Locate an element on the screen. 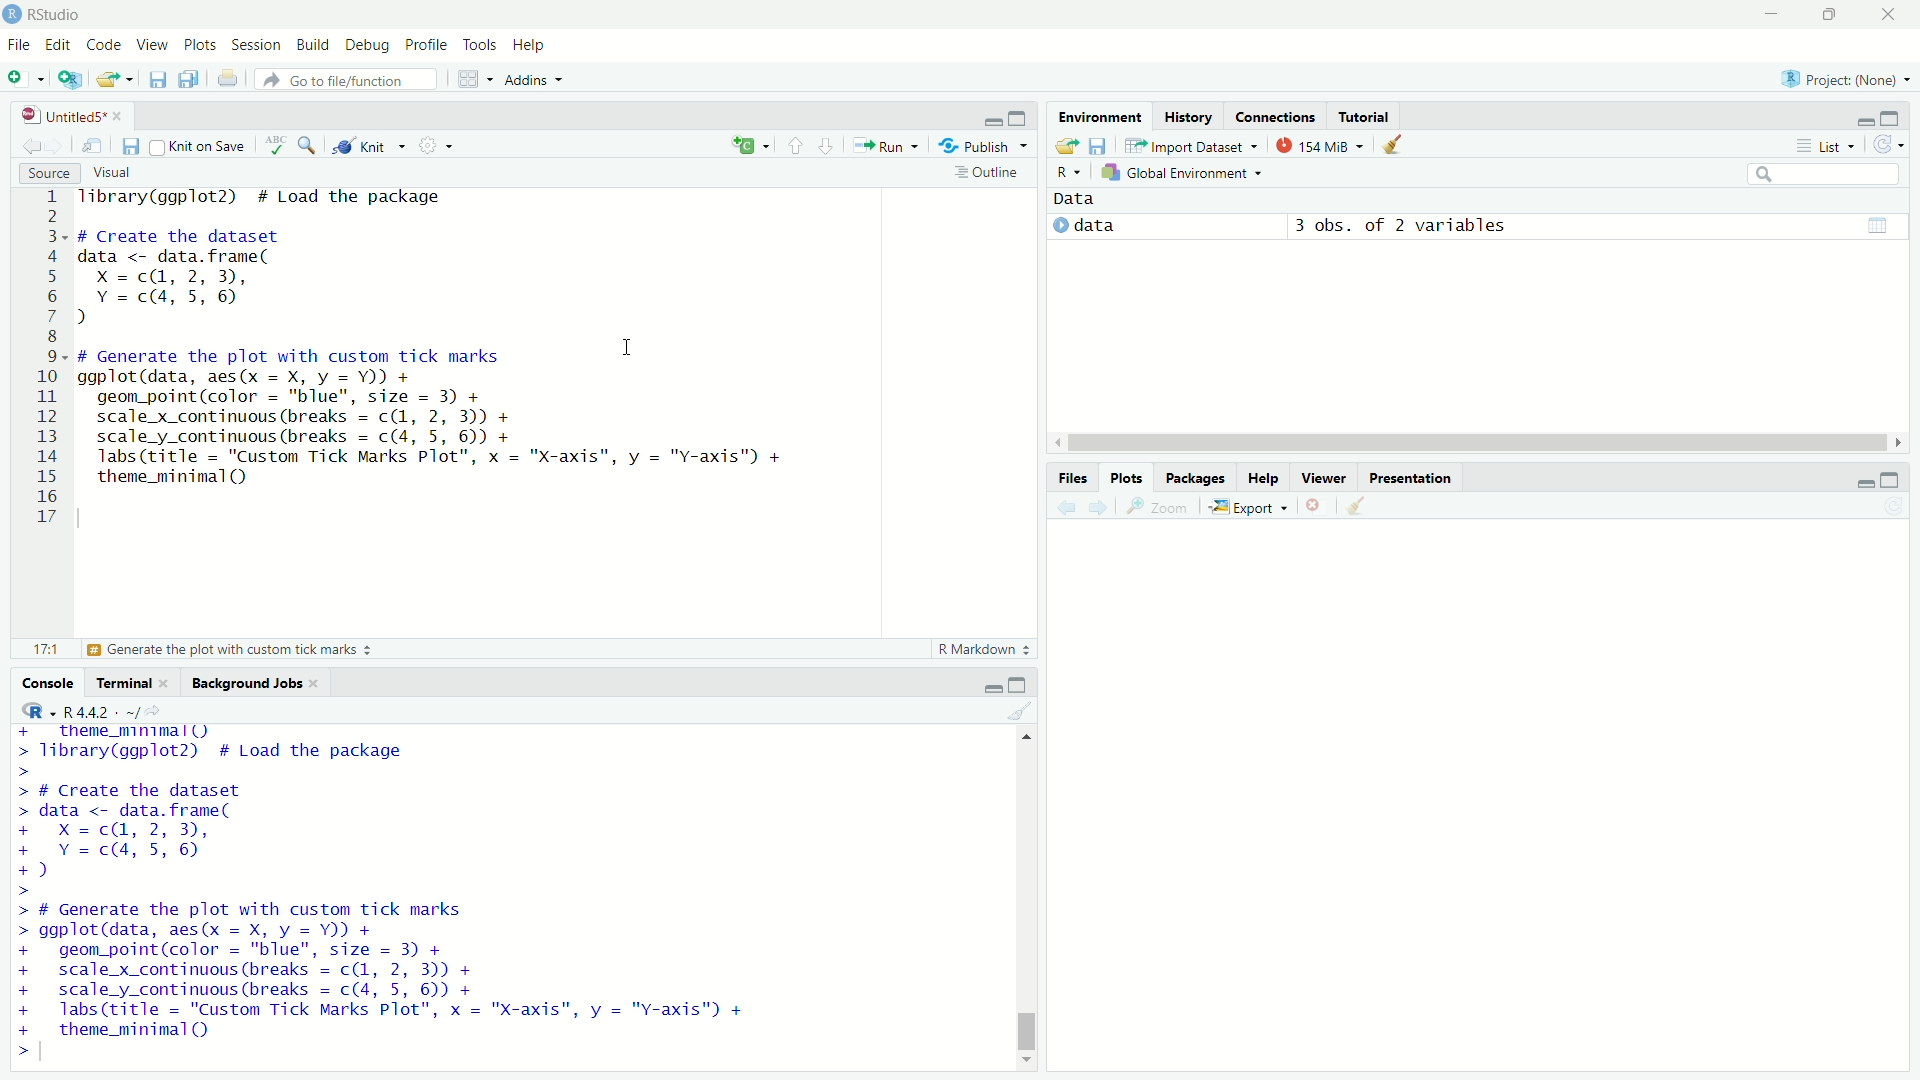 Image resolution: width=1920 pixels, height=1080 pixels. save current document is located at coordinates (131, 144).